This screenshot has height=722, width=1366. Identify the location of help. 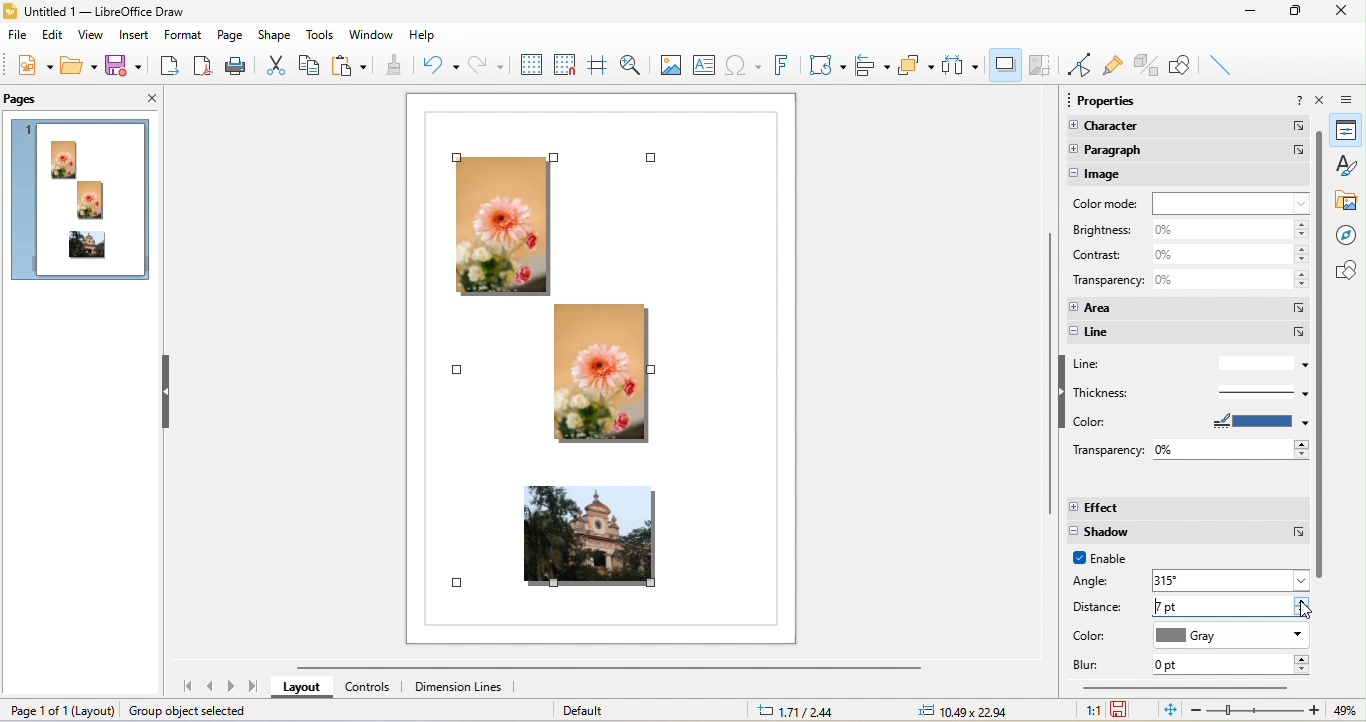
(1302, 101).